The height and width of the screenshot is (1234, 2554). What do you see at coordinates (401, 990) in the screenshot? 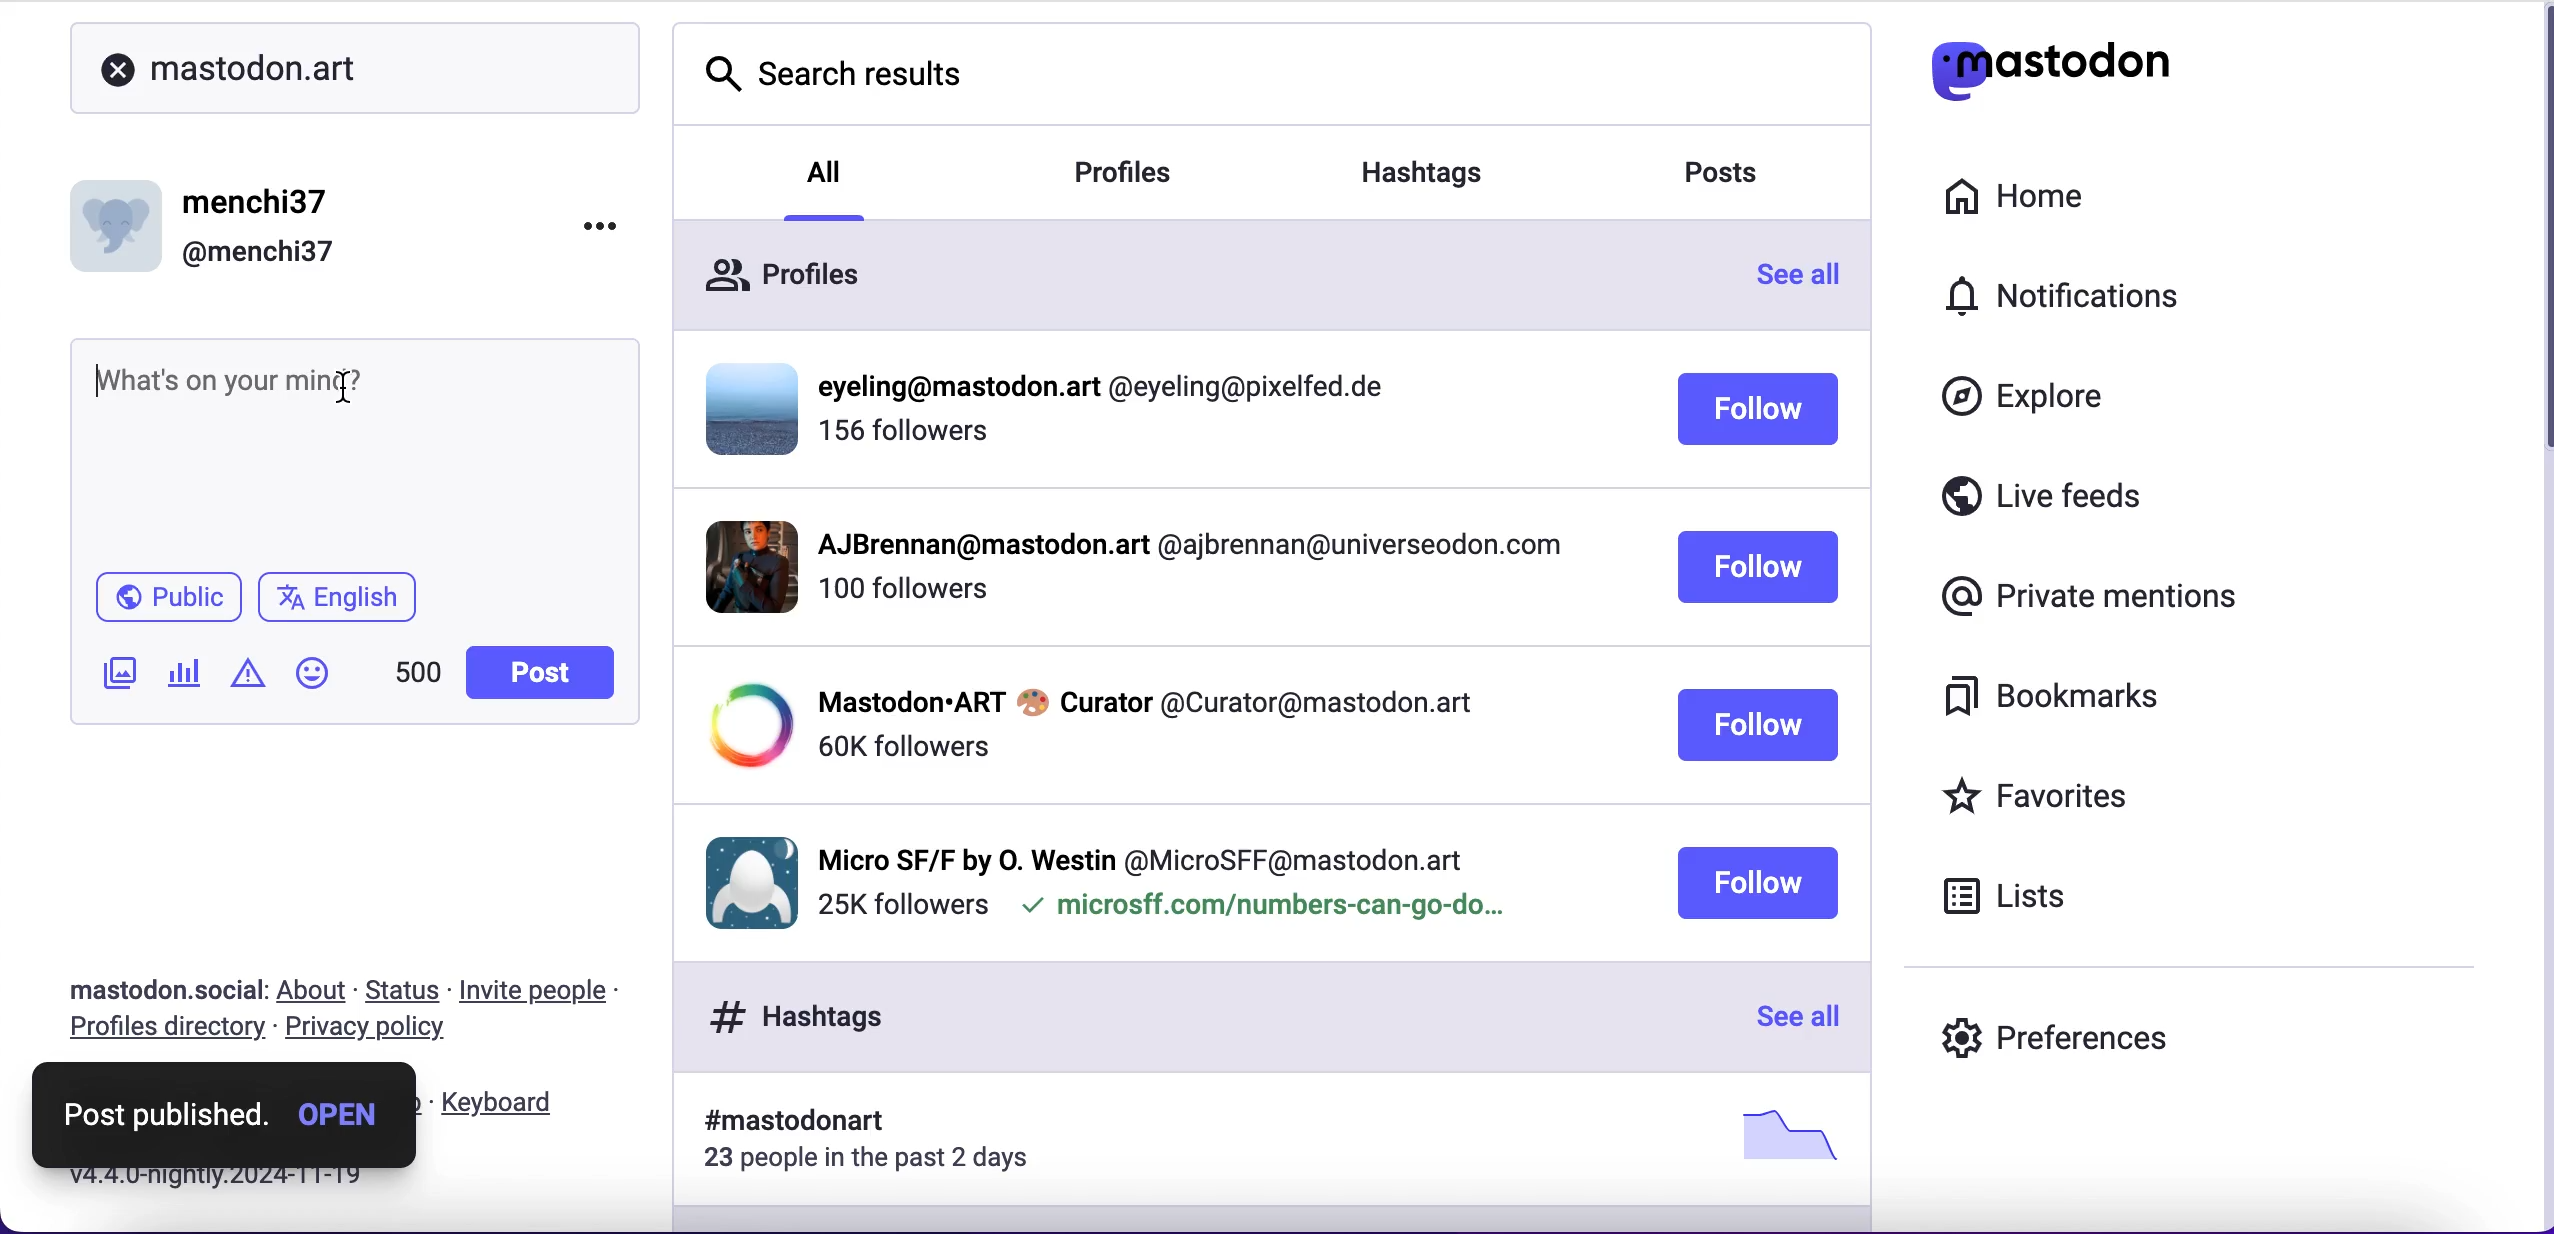
I see `status` at bounding box center [401, 990].